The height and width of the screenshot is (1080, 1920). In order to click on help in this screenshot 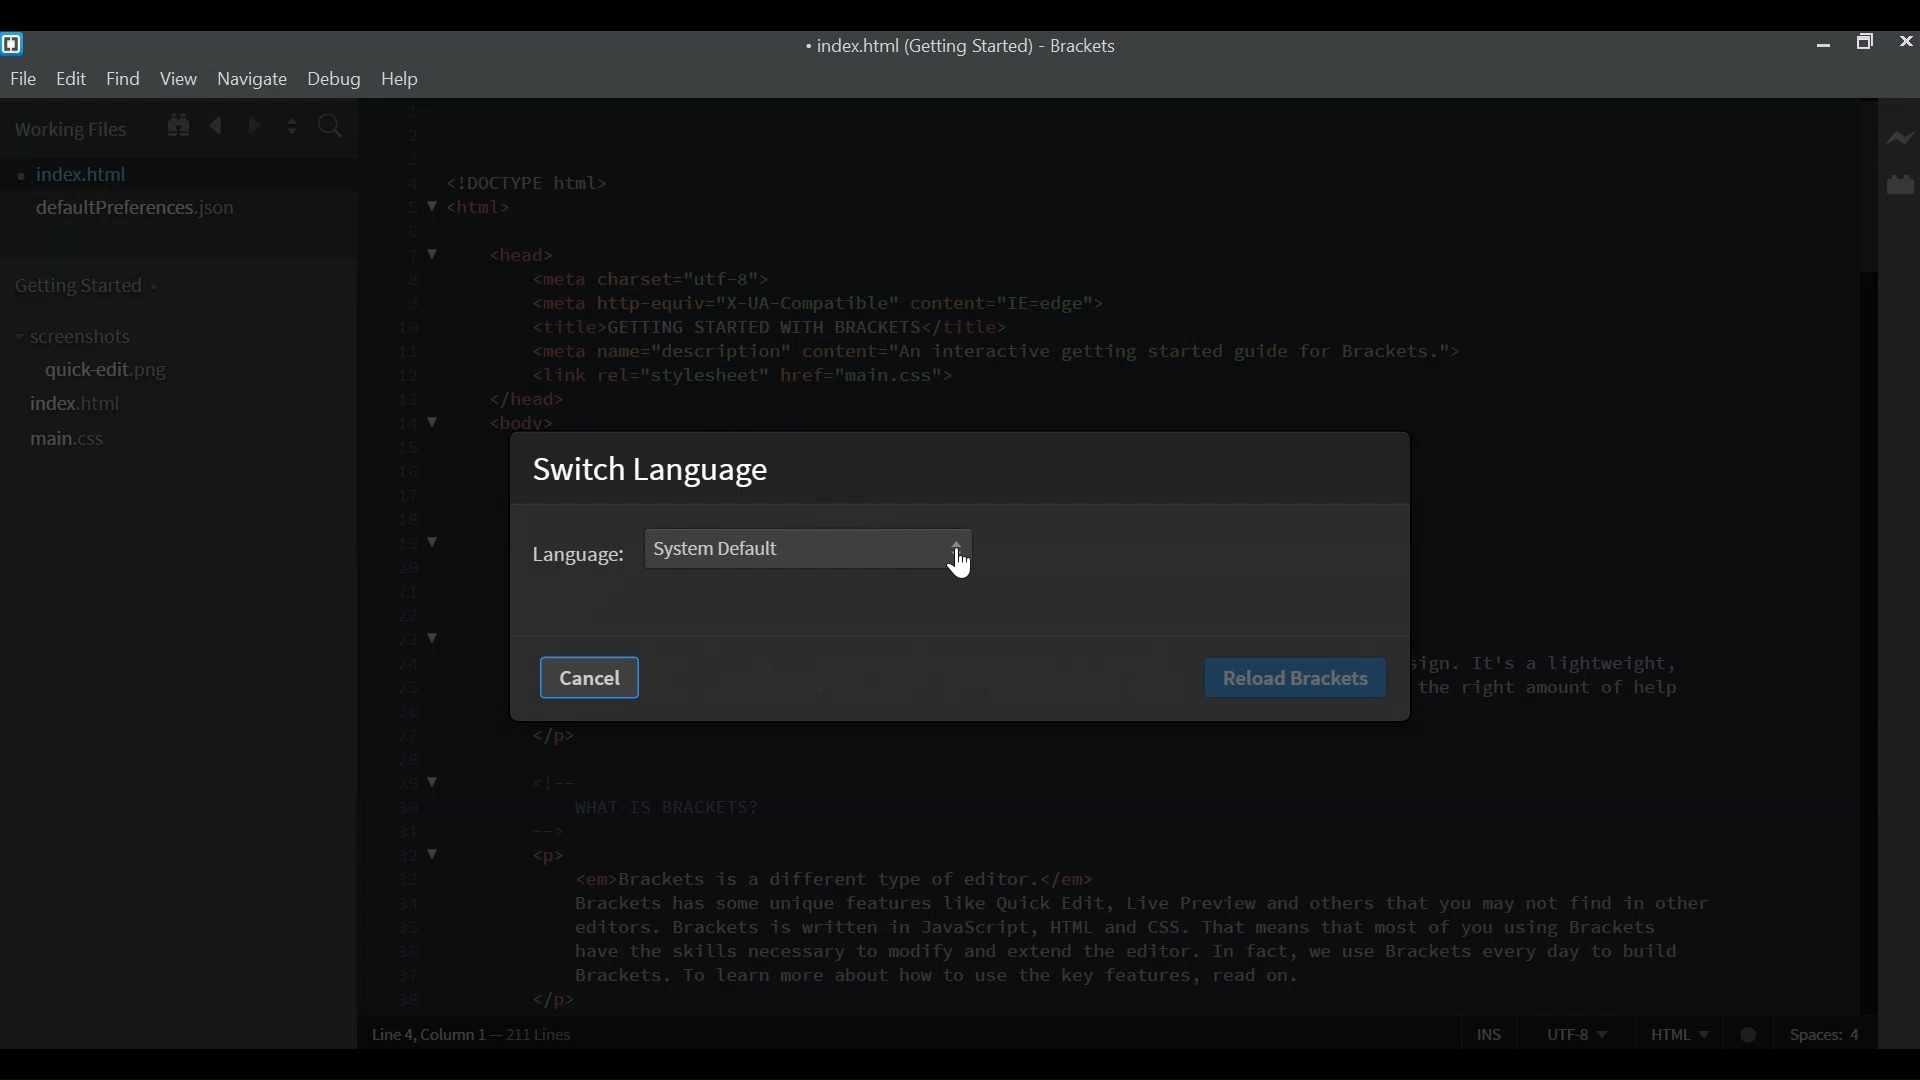, I will do `click(400, 79)`.